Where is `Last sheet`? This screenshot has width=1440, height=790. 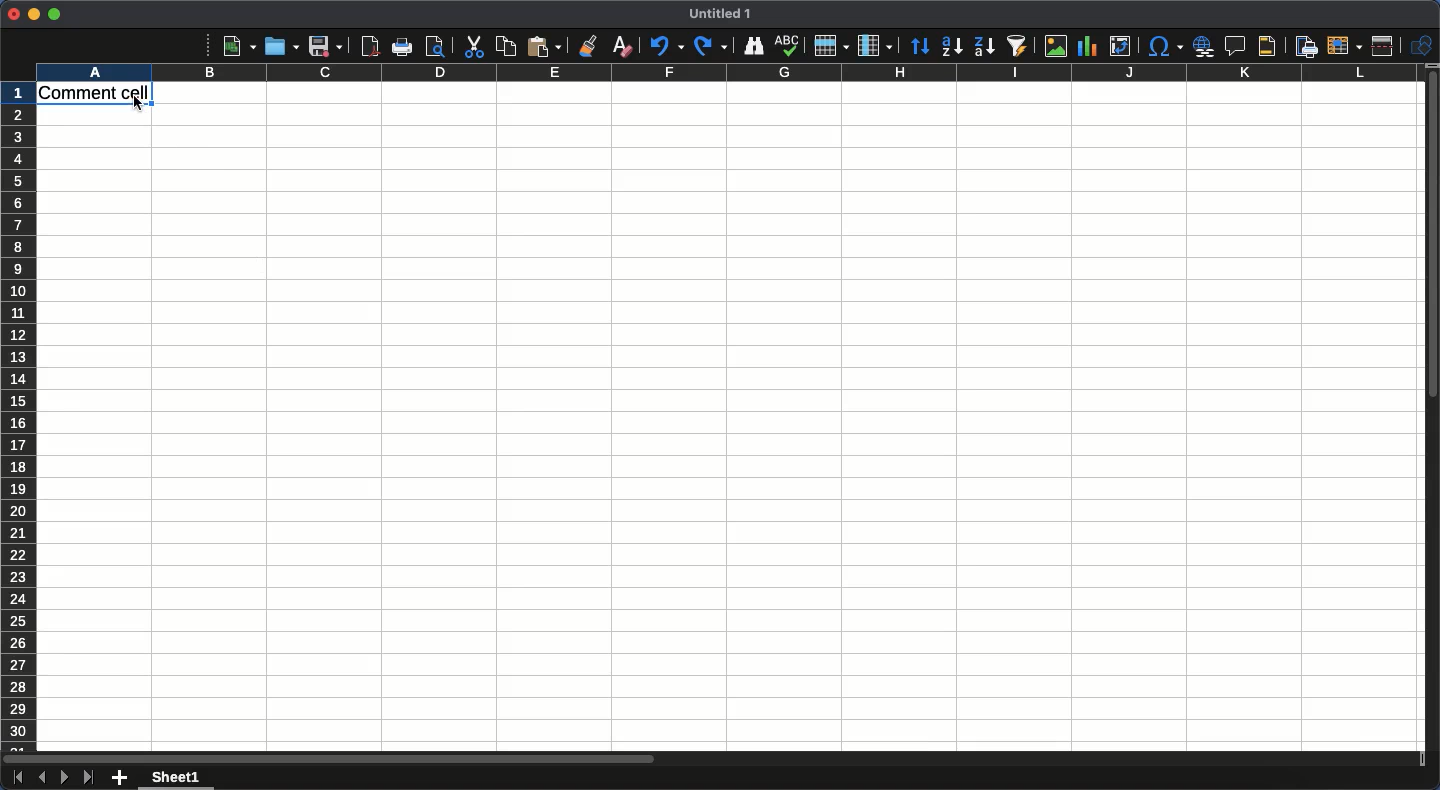
Last sheet is located at coordinates (88, 778).